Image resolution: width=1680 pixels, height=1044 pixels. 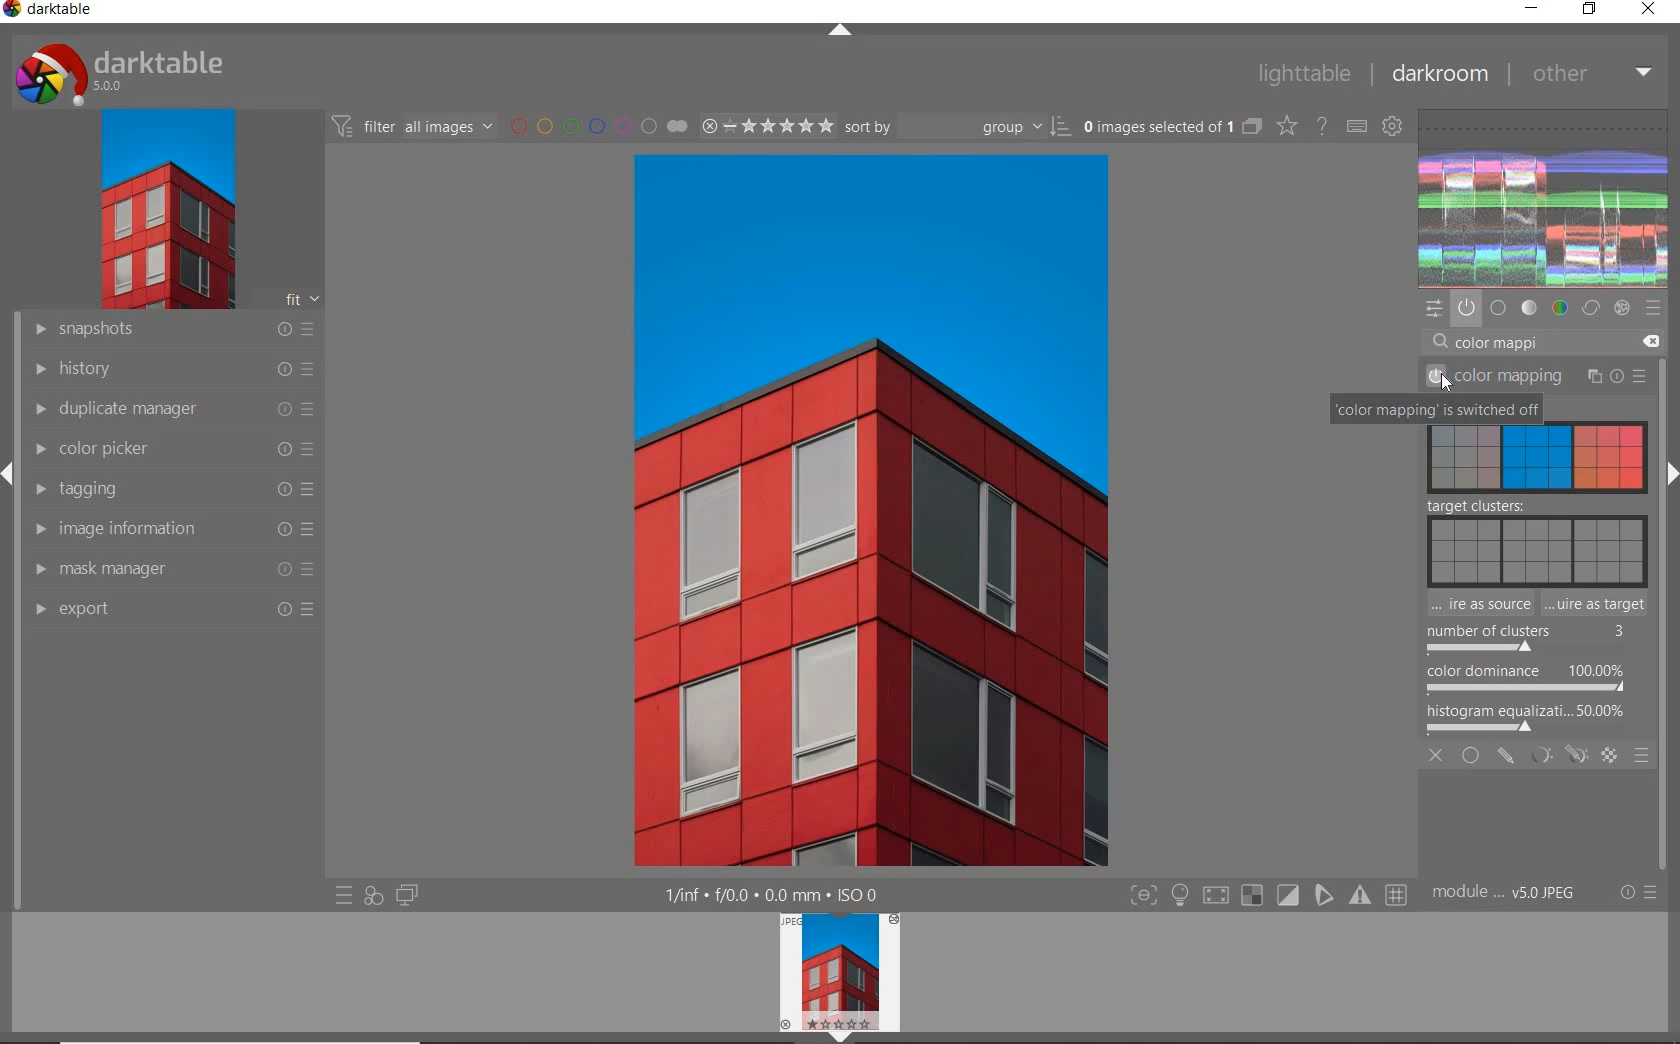 I want to click on color picker, so click(x=173, y=449).